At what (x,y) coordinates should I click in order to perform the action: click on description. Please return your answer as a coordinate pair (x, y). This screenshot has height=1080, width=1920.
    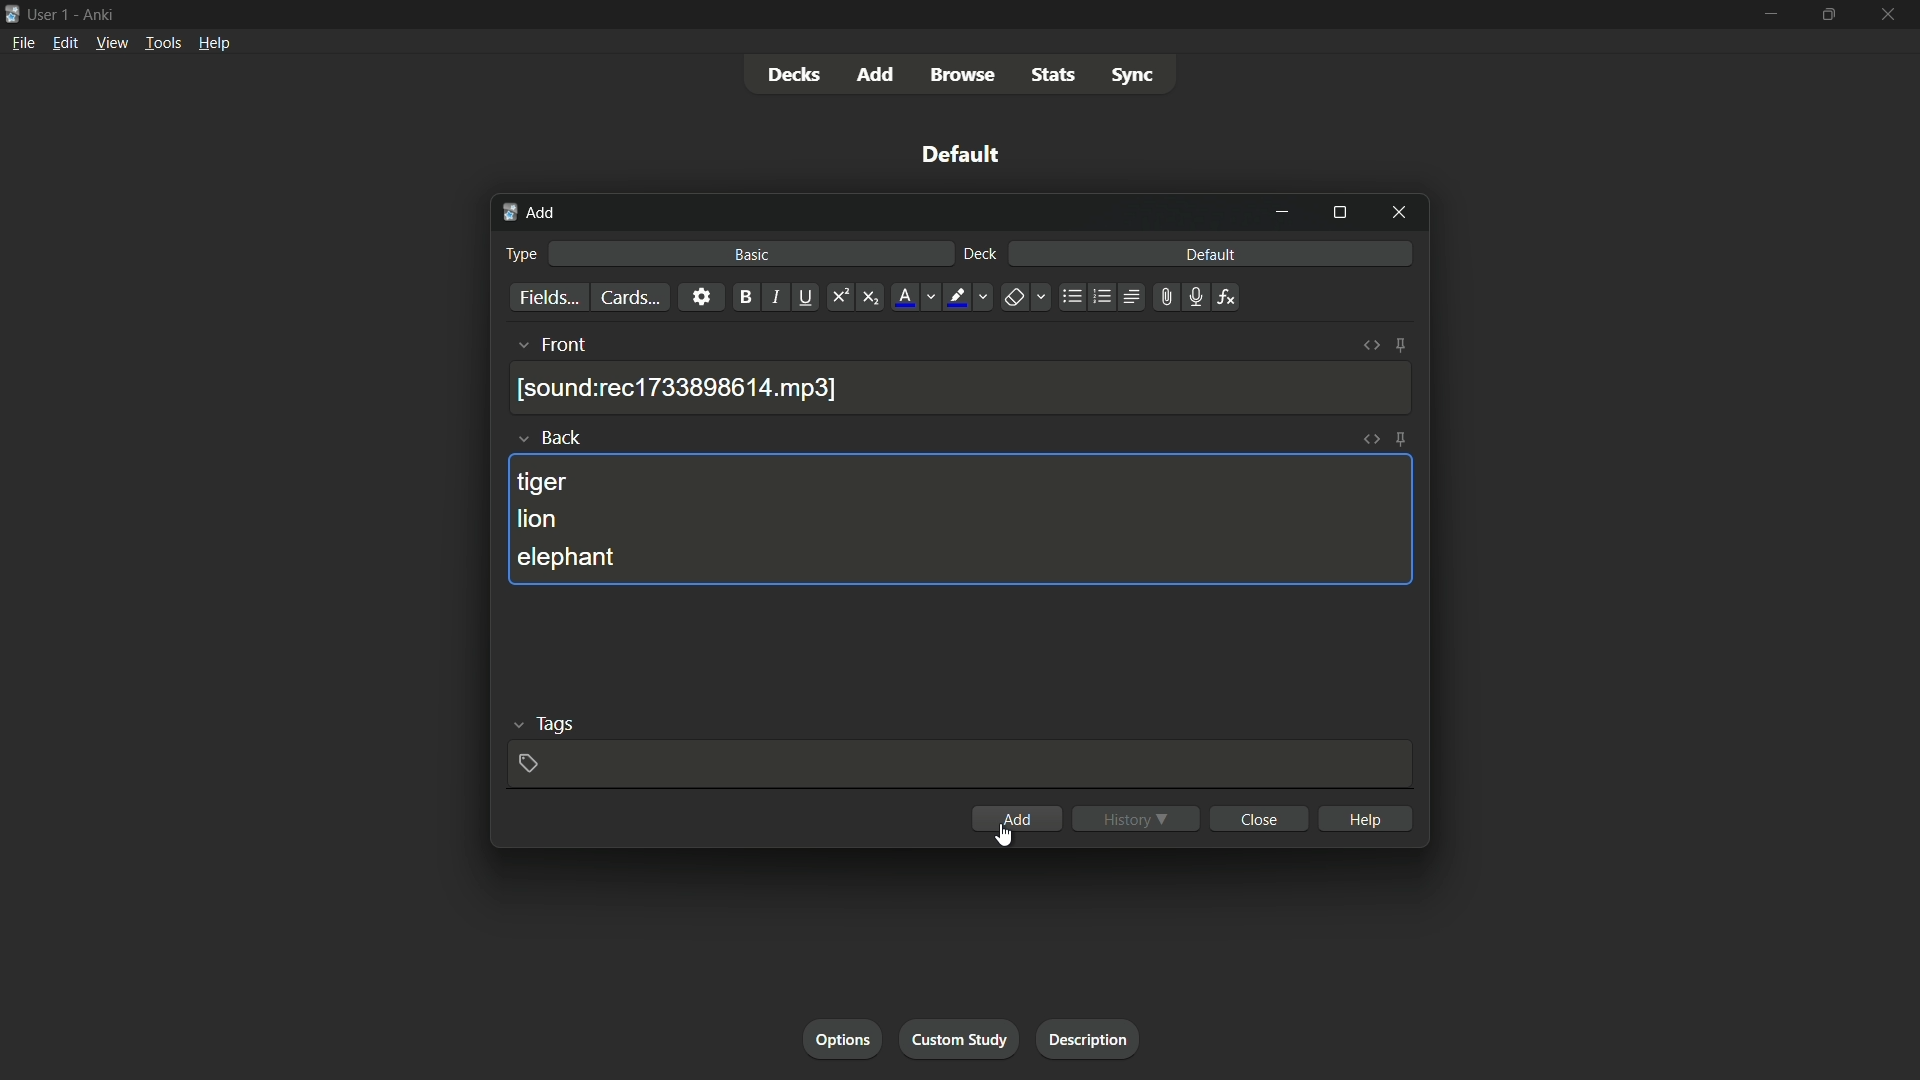
    Looking at the image, I should click on (1087, 1039).